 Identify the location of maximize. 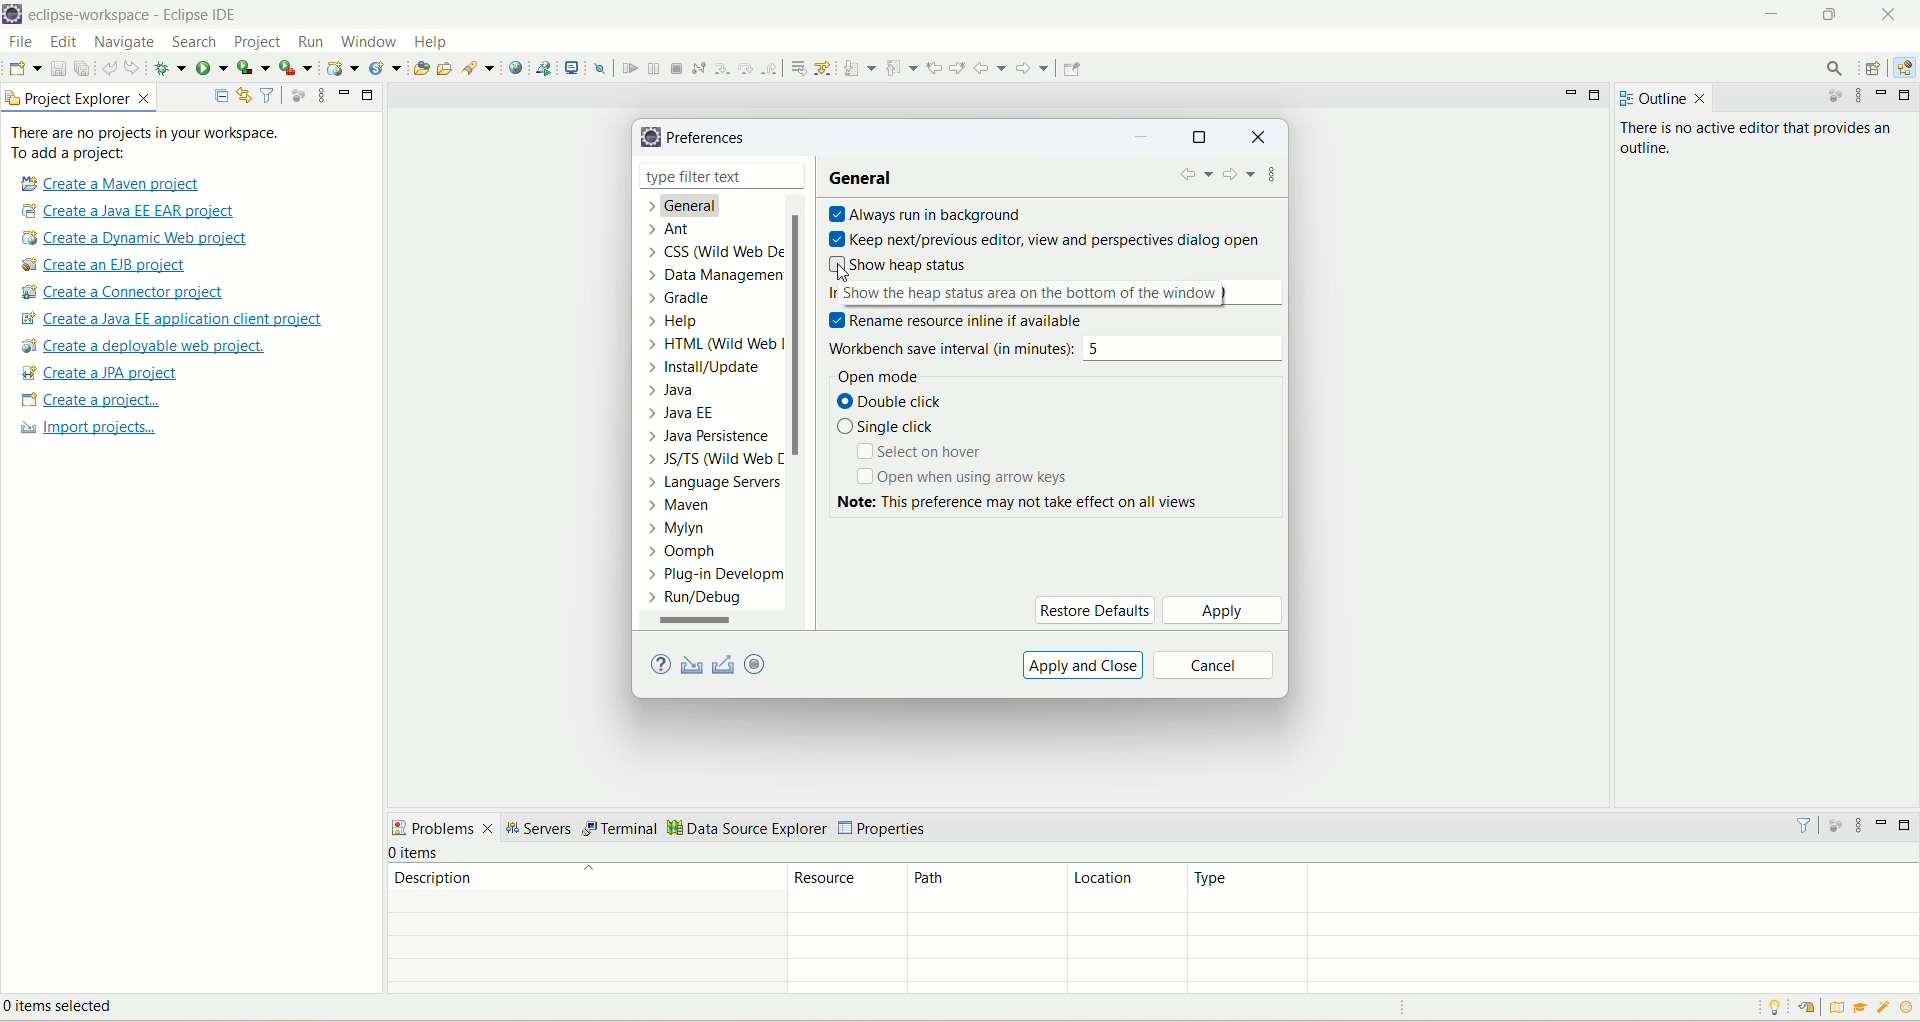
(1906, 95).